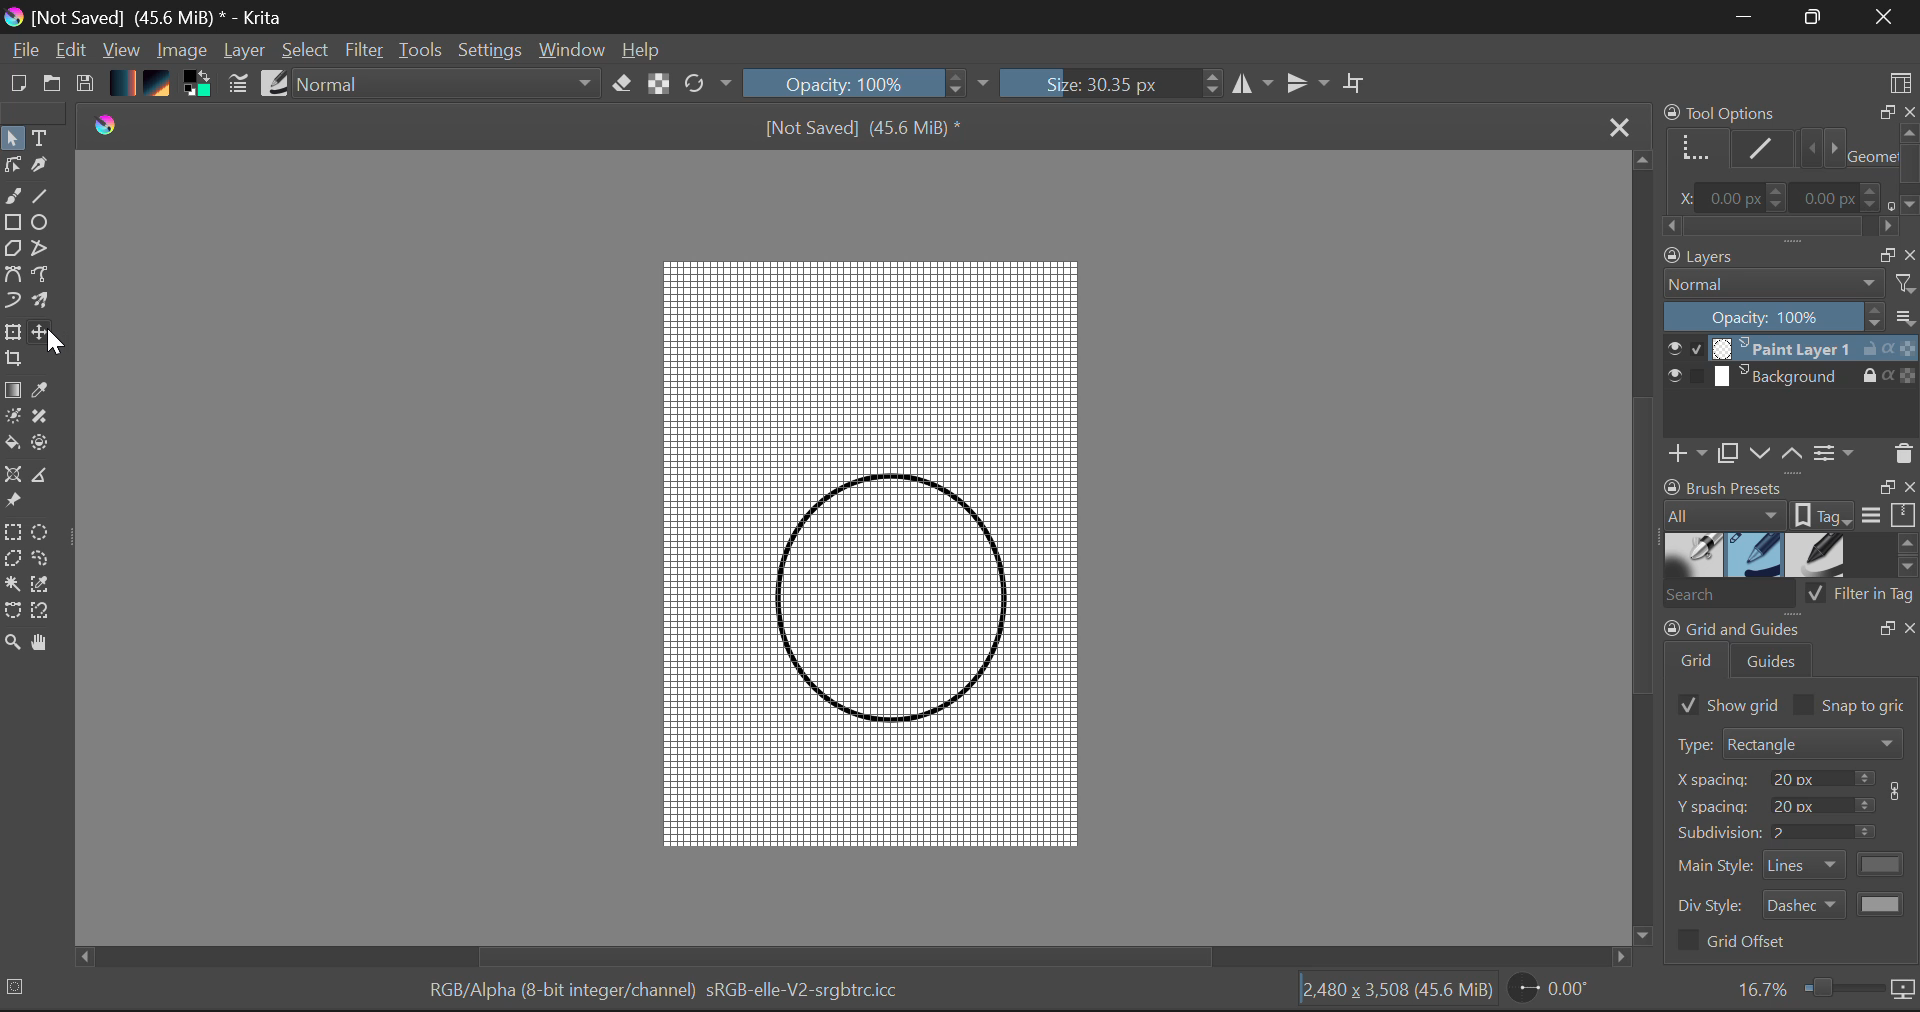 The height and width of the screenshot is (1012, 1920). What do you see at coordinates (12, 333) in the screenshot?
I see `Transform Layer` at bounding box center [12, 333].